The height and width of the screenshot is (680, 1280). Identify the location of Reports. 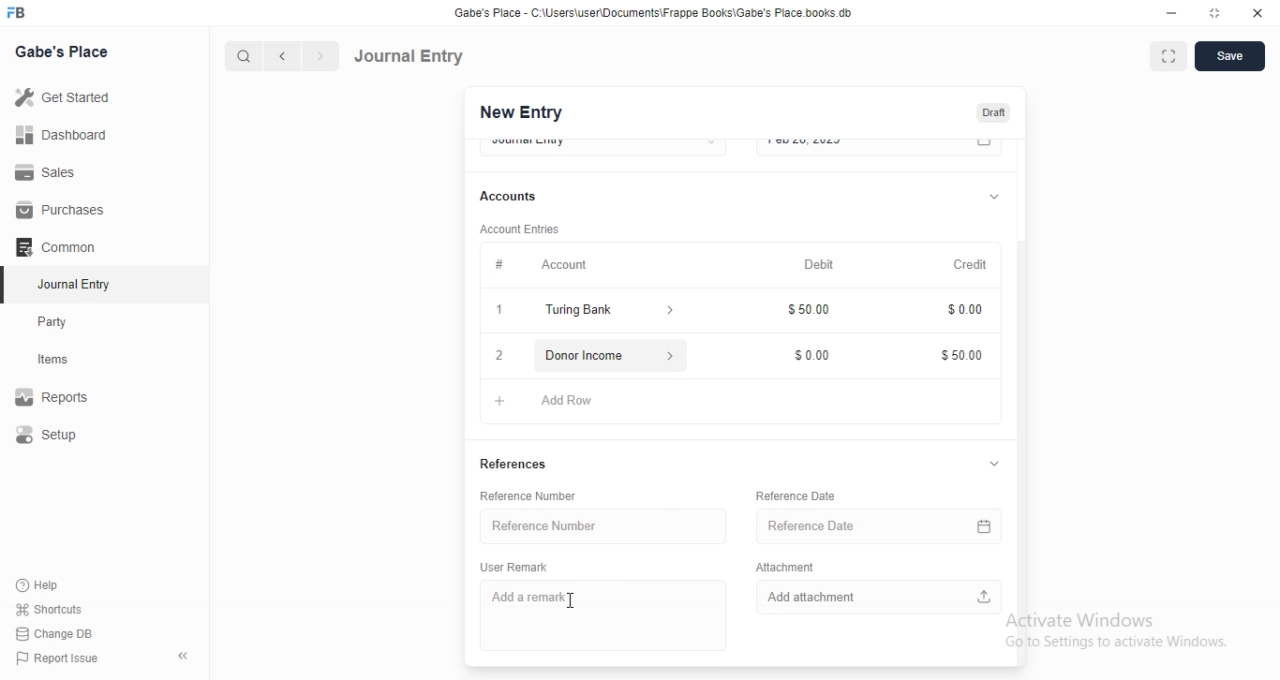
(65, 399).